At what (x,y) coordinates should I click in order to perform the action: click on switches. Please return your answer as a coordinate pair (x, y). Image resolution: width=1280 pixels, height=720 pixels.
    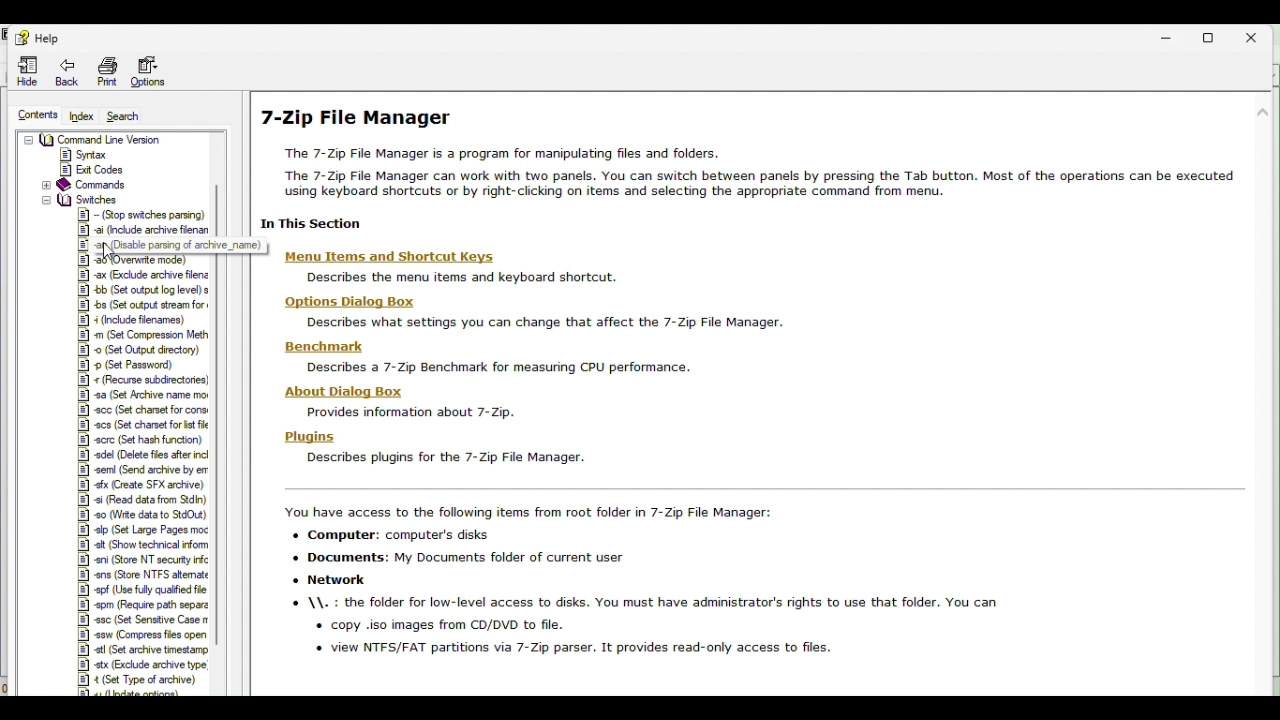
    Looking at the image, I should click on (78, 198).